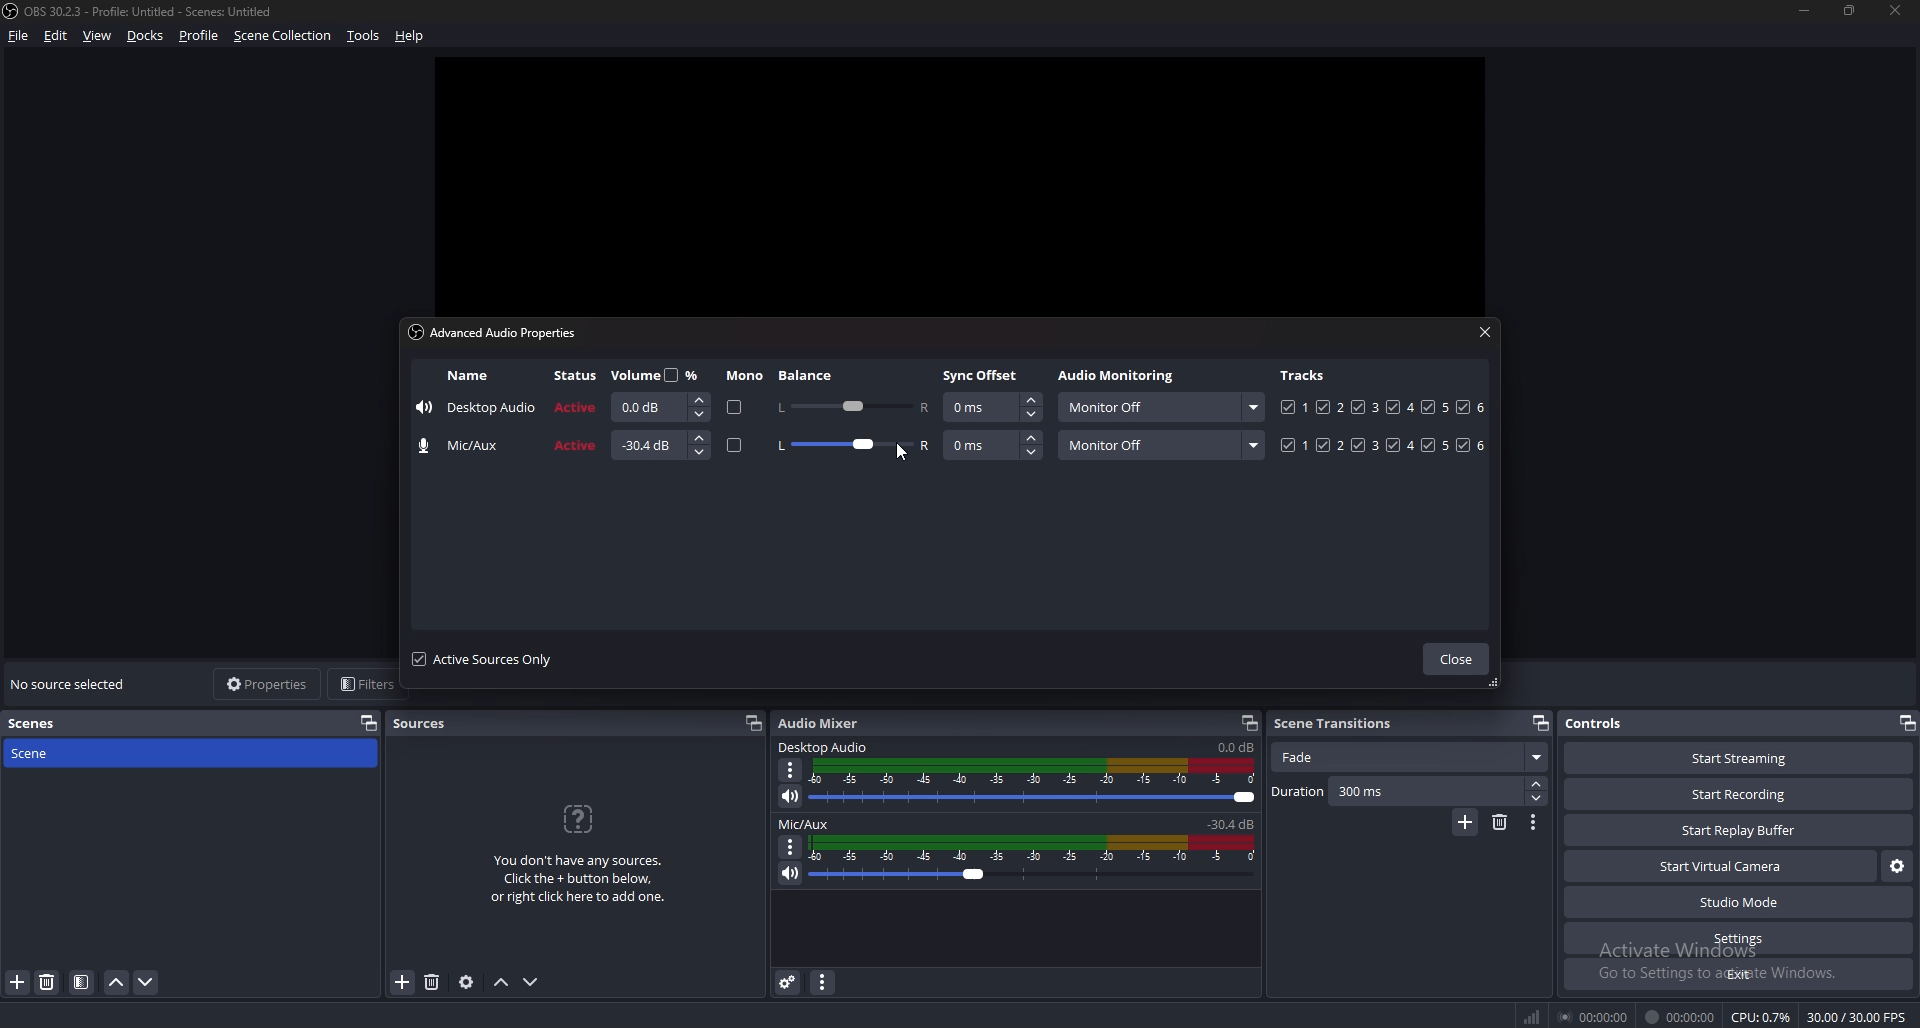 The image size is (1920, 1028). I want to click on file, so click(21, 35).